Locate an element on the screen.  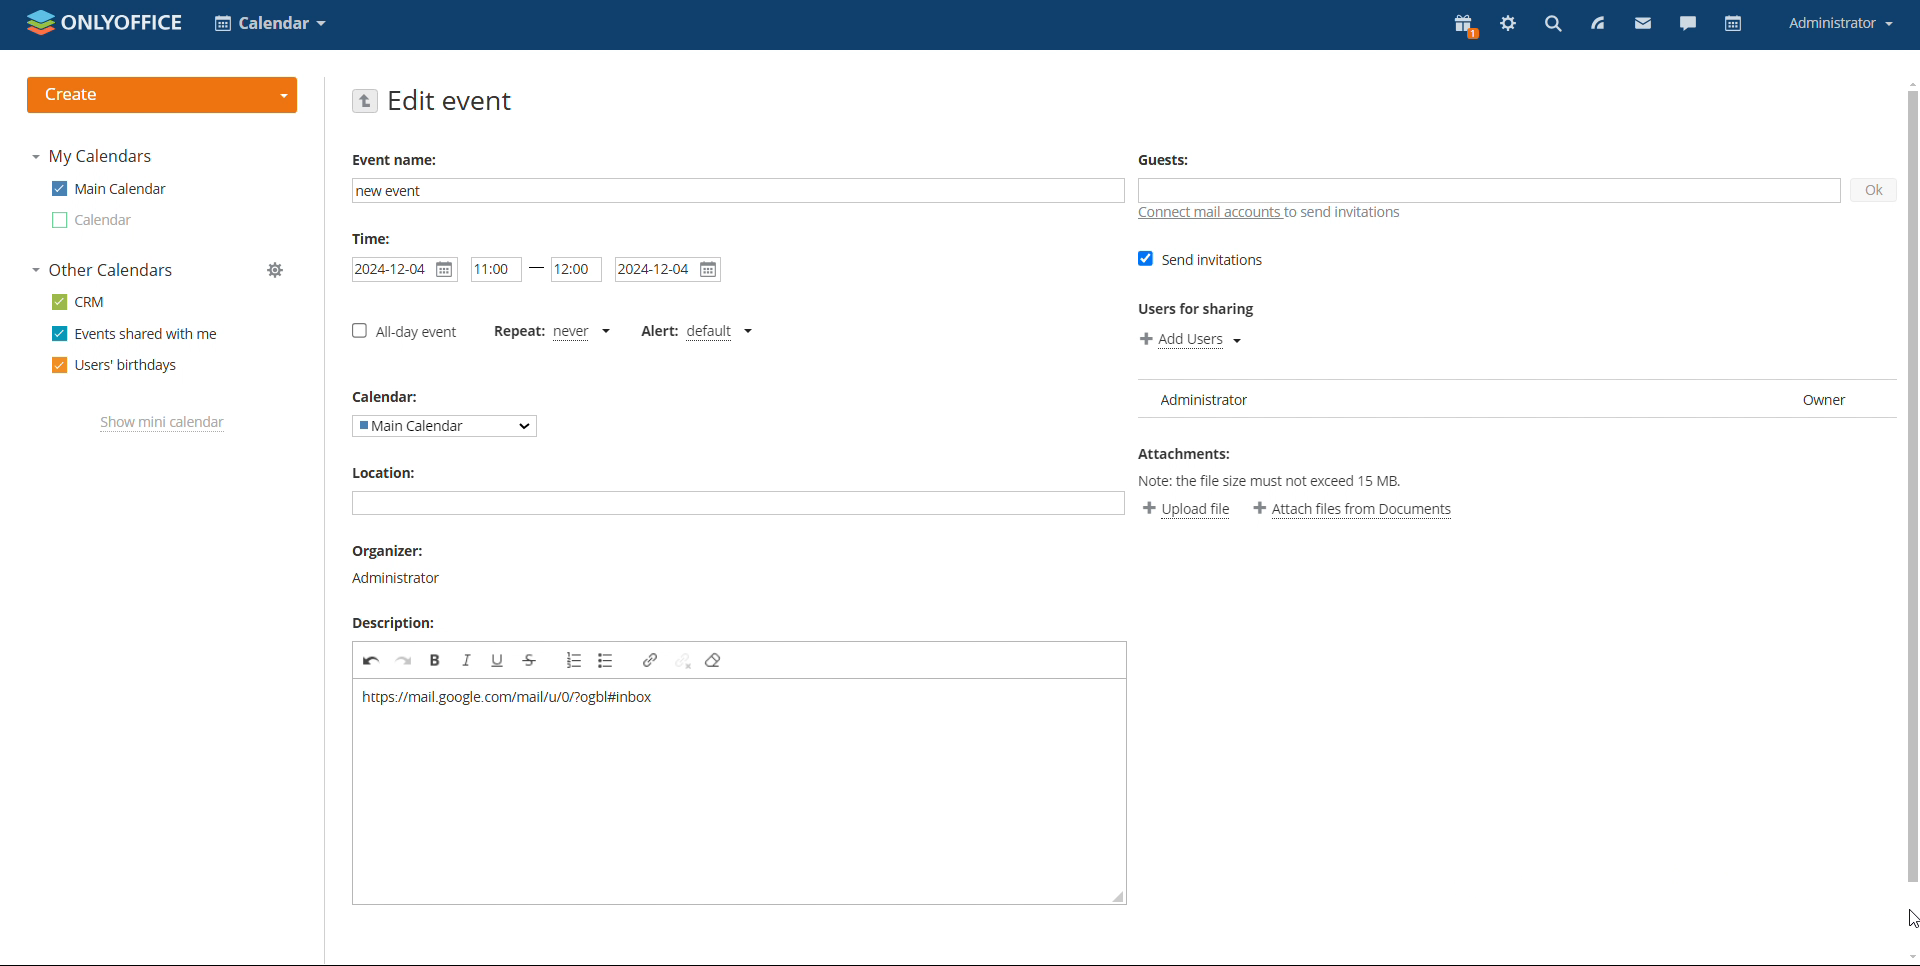
Users for sharing is located at coordinates (1197, 310).